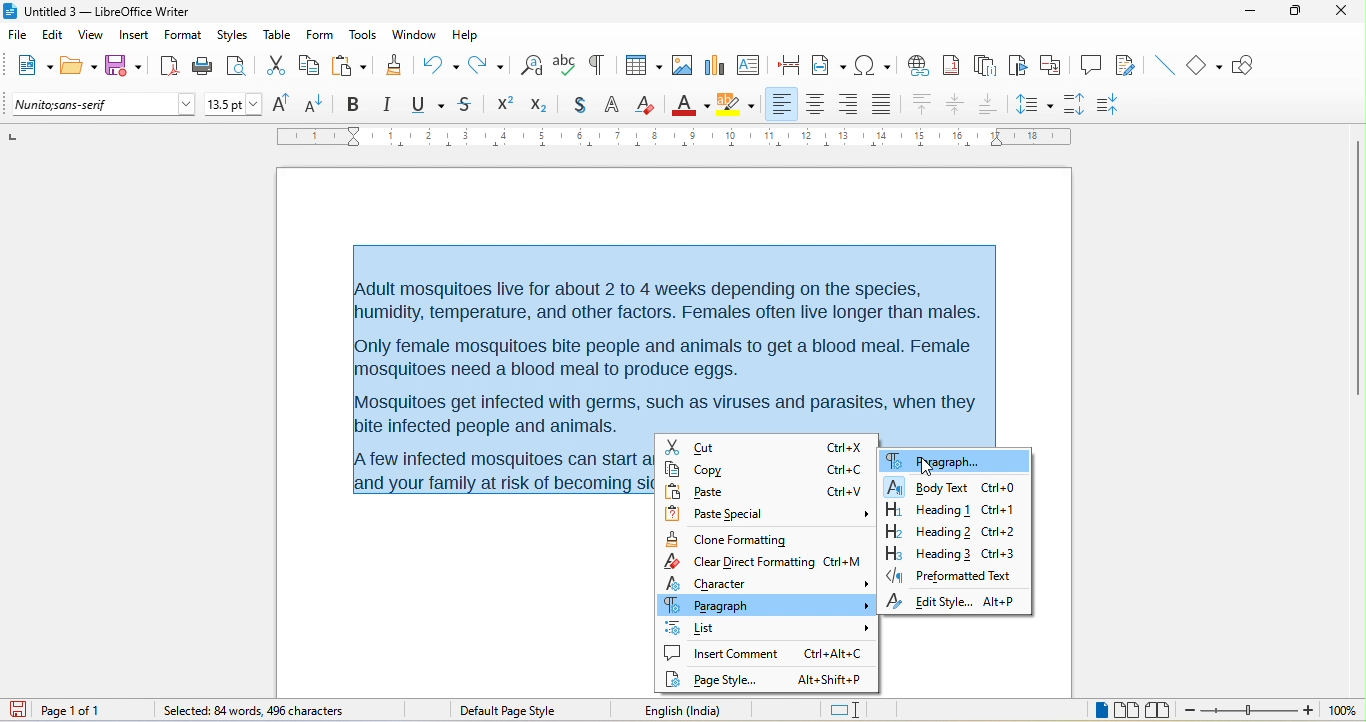 This screenshot has height=722, width=1366. I want to click on edit style, so click(928, 602).